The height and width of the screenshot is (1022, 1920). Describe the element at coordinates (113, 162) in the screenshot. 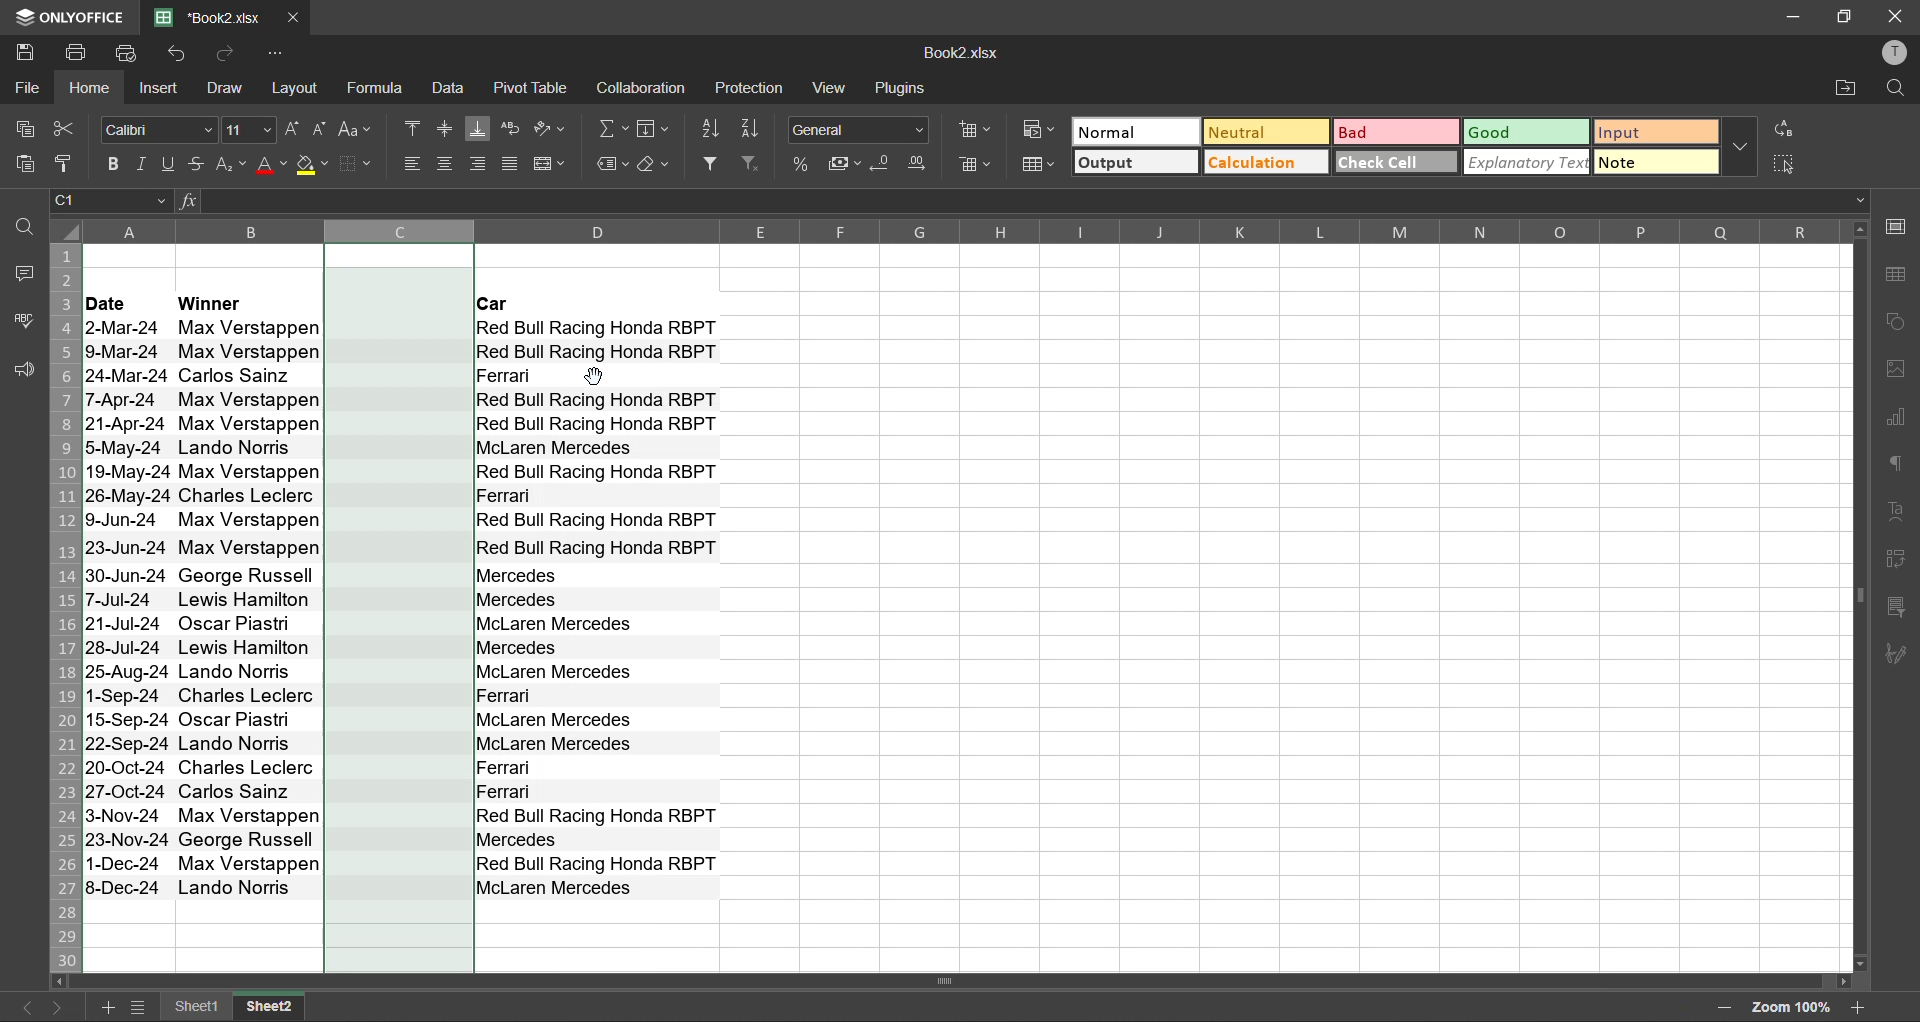

I see `bold` at that location.